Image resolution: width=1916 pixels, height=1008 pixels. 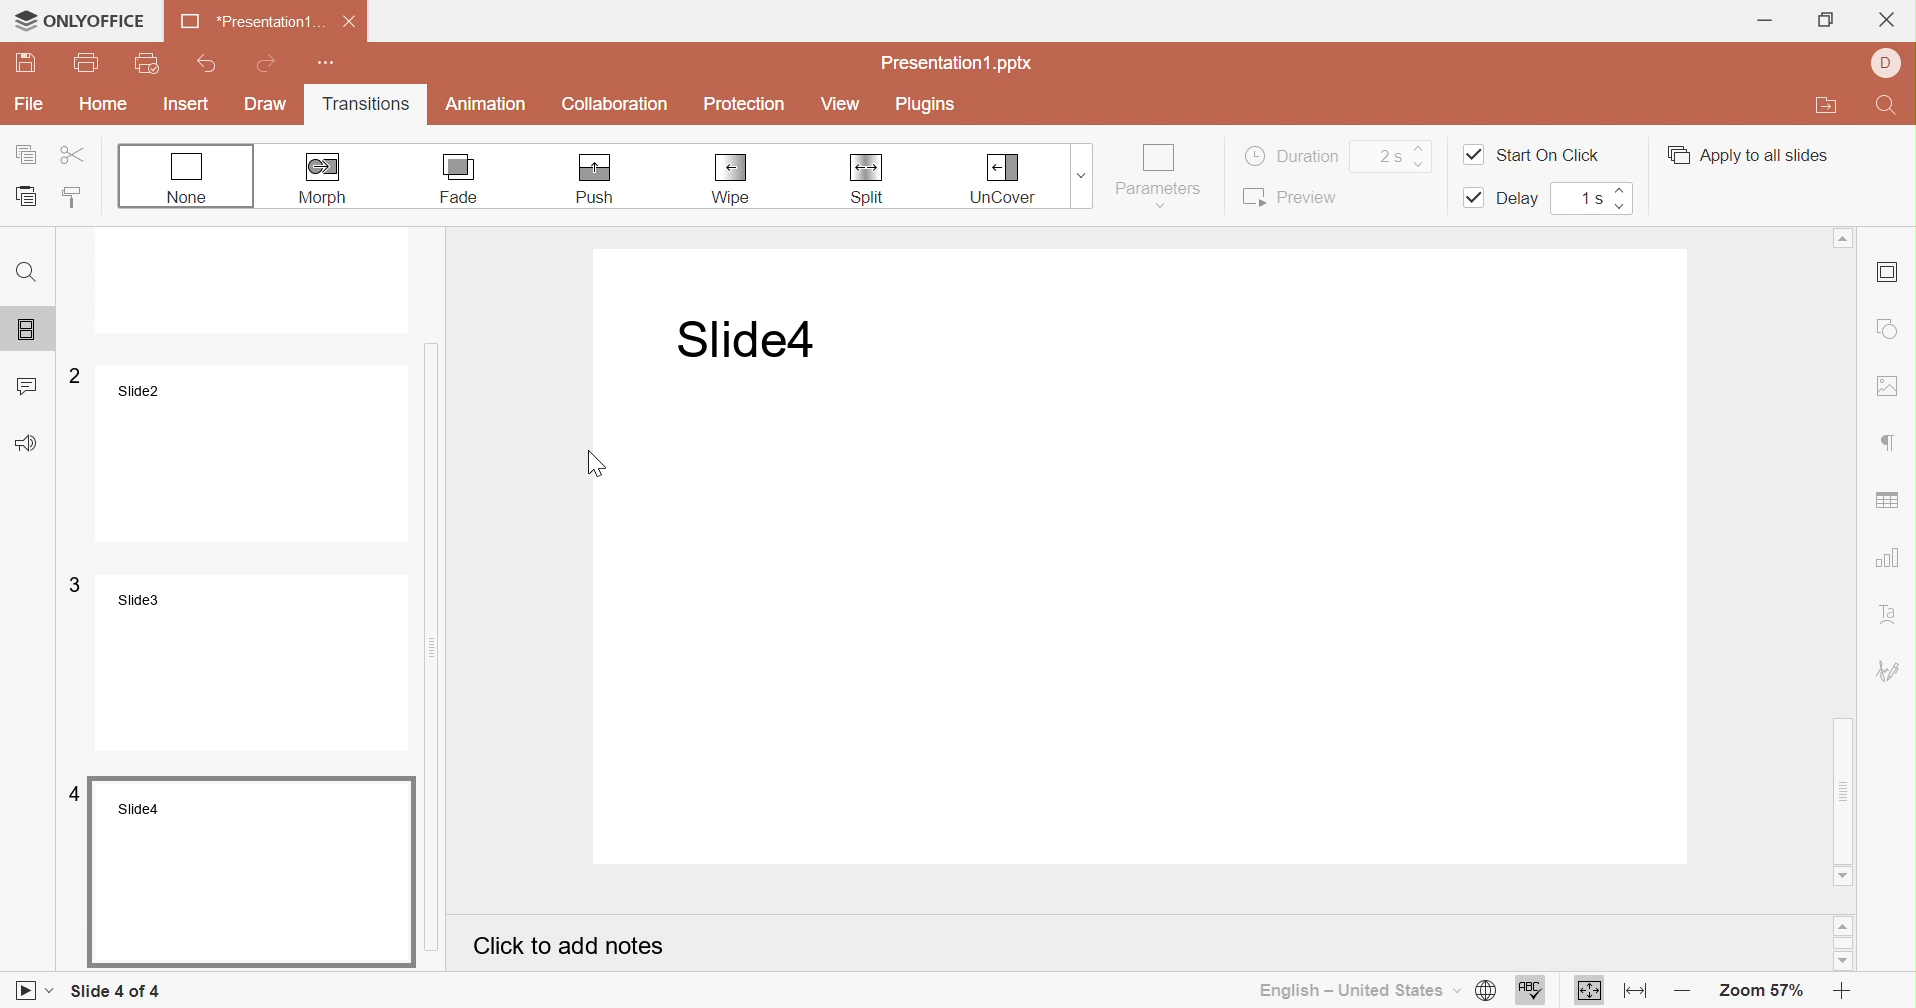 I want to click on Scroll bar, so click(x=448, y=539).